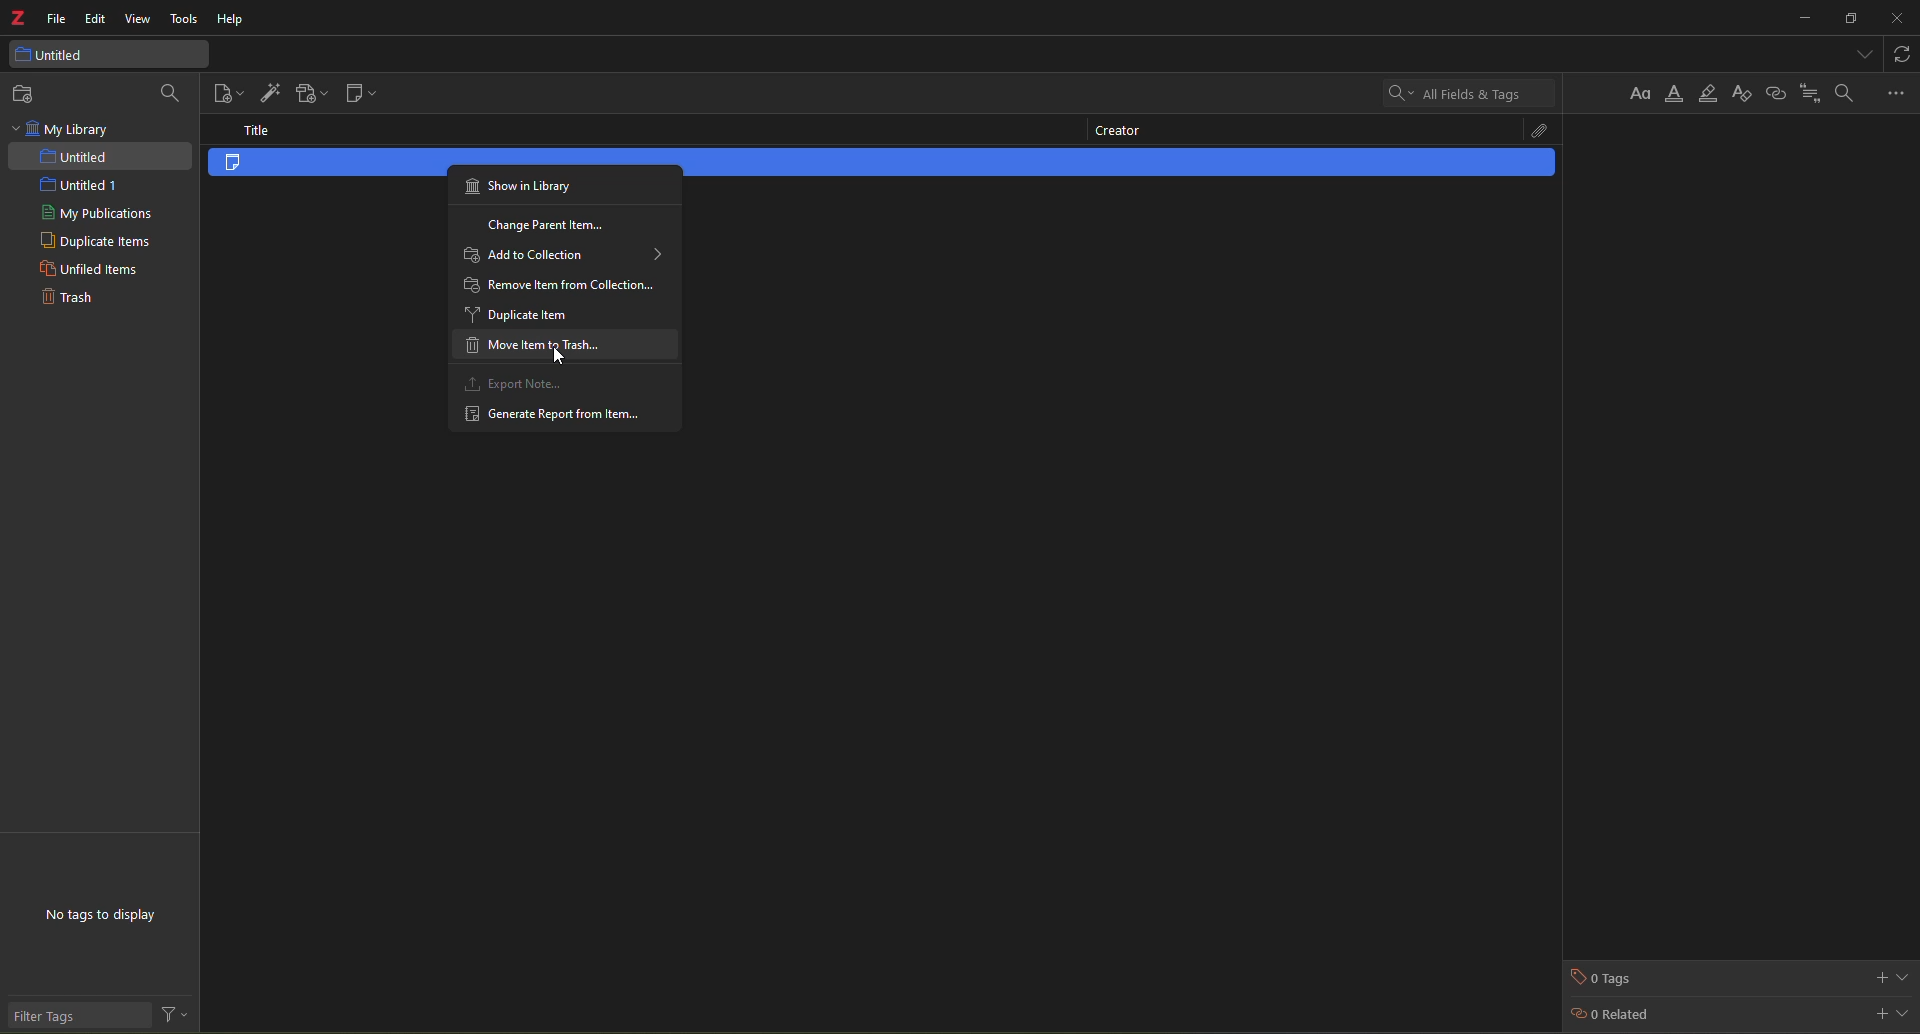 Image resolution: width=1920 pixels, height=1034 pixels. What do you see at coordinates (311, 93) in the screenshot?
I see `add attachment` at bounding box center [311, 93].